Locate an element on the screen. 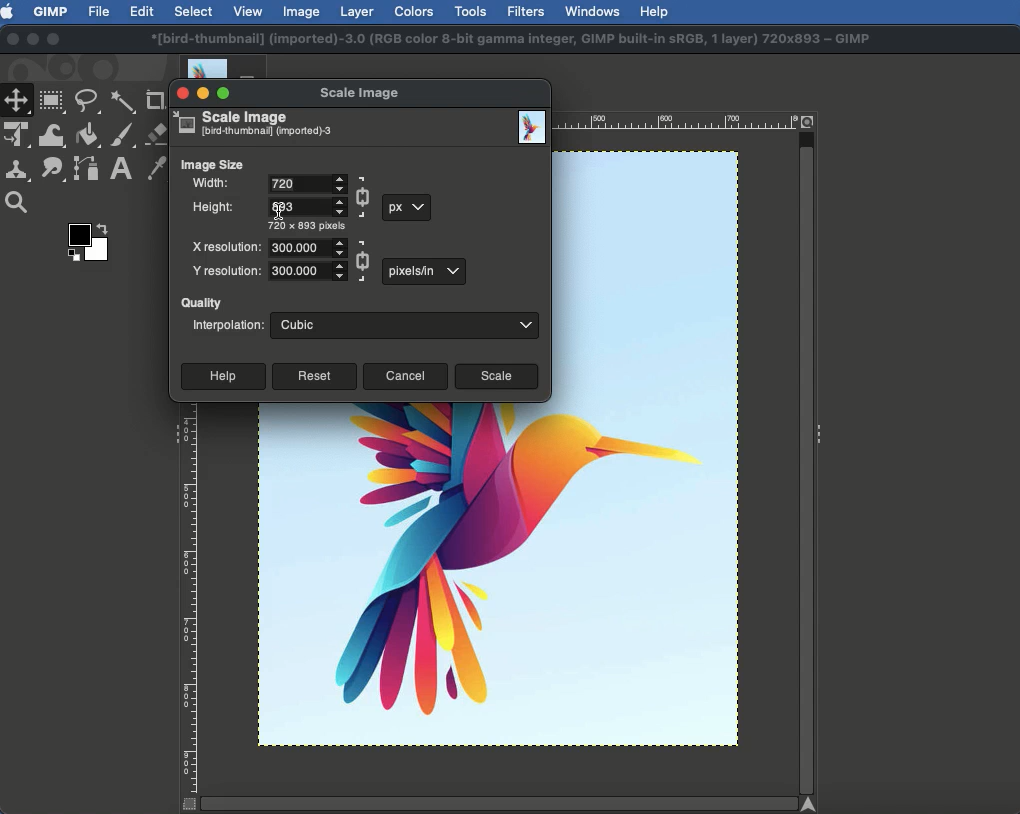  cursor is located at coordinates (279, 216).